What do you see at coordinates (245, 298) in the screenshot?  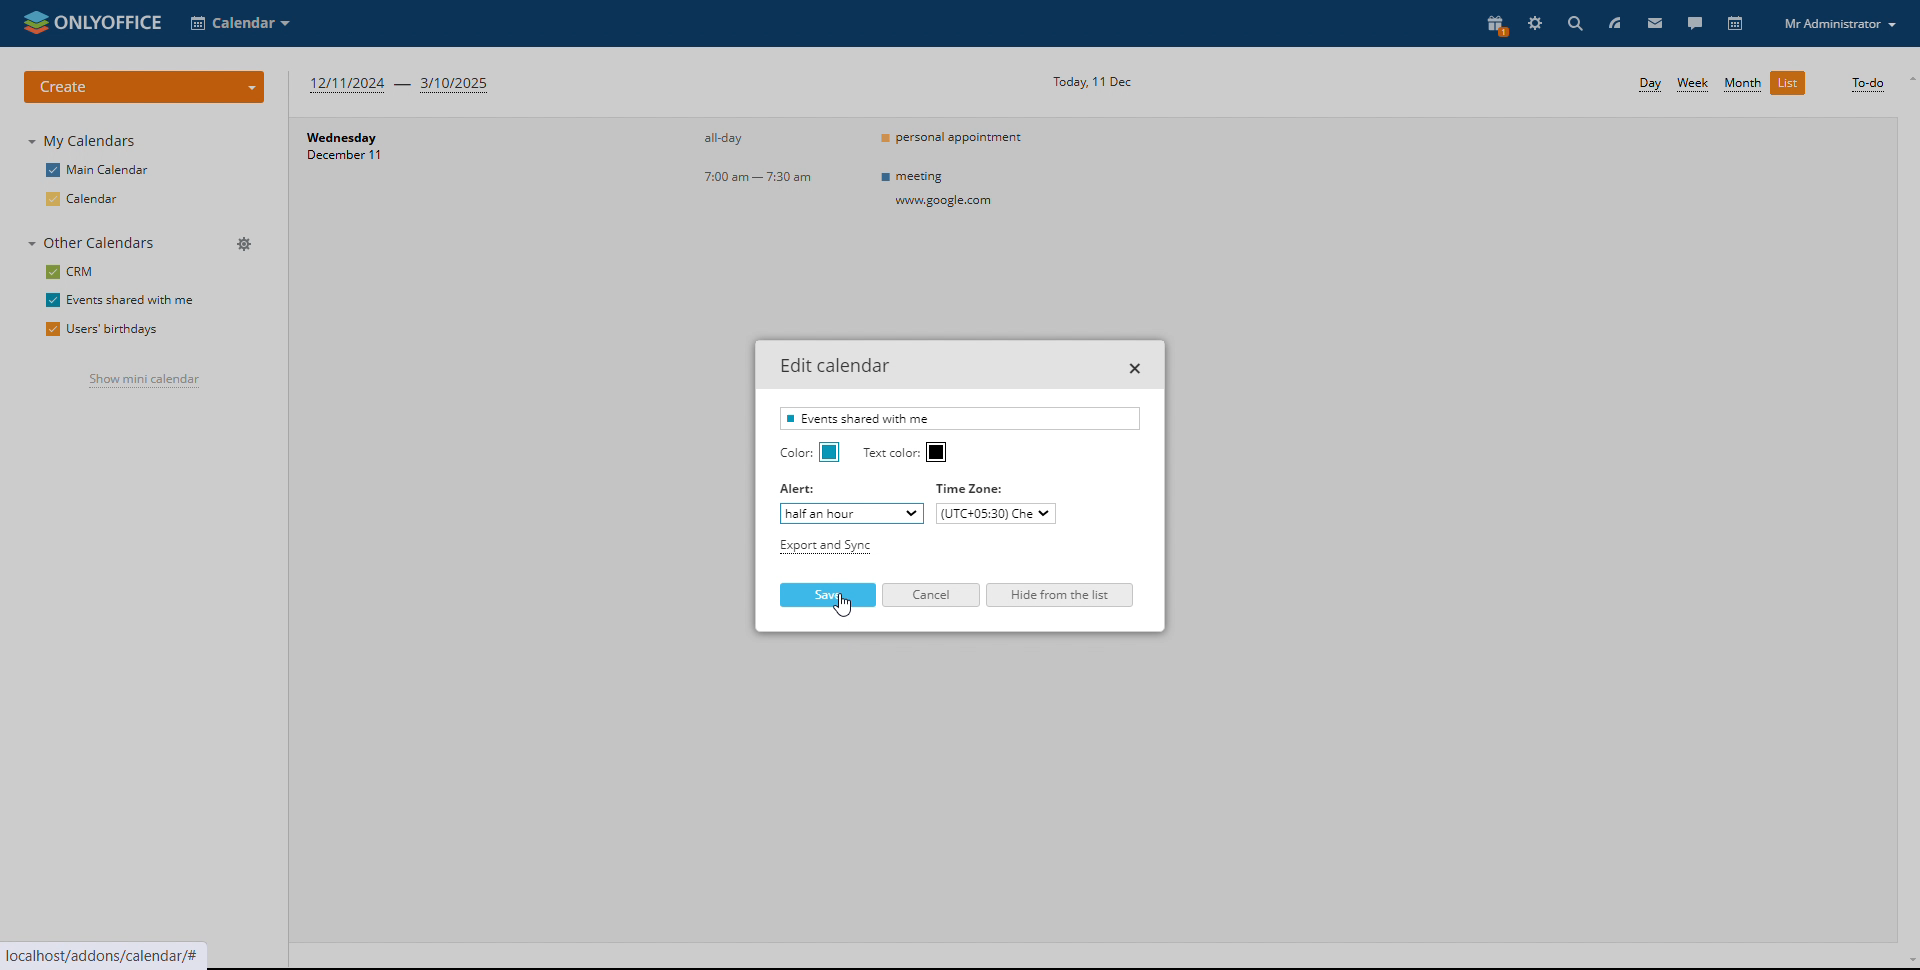 I see `edit calendar` at bounding box center [245, 298].